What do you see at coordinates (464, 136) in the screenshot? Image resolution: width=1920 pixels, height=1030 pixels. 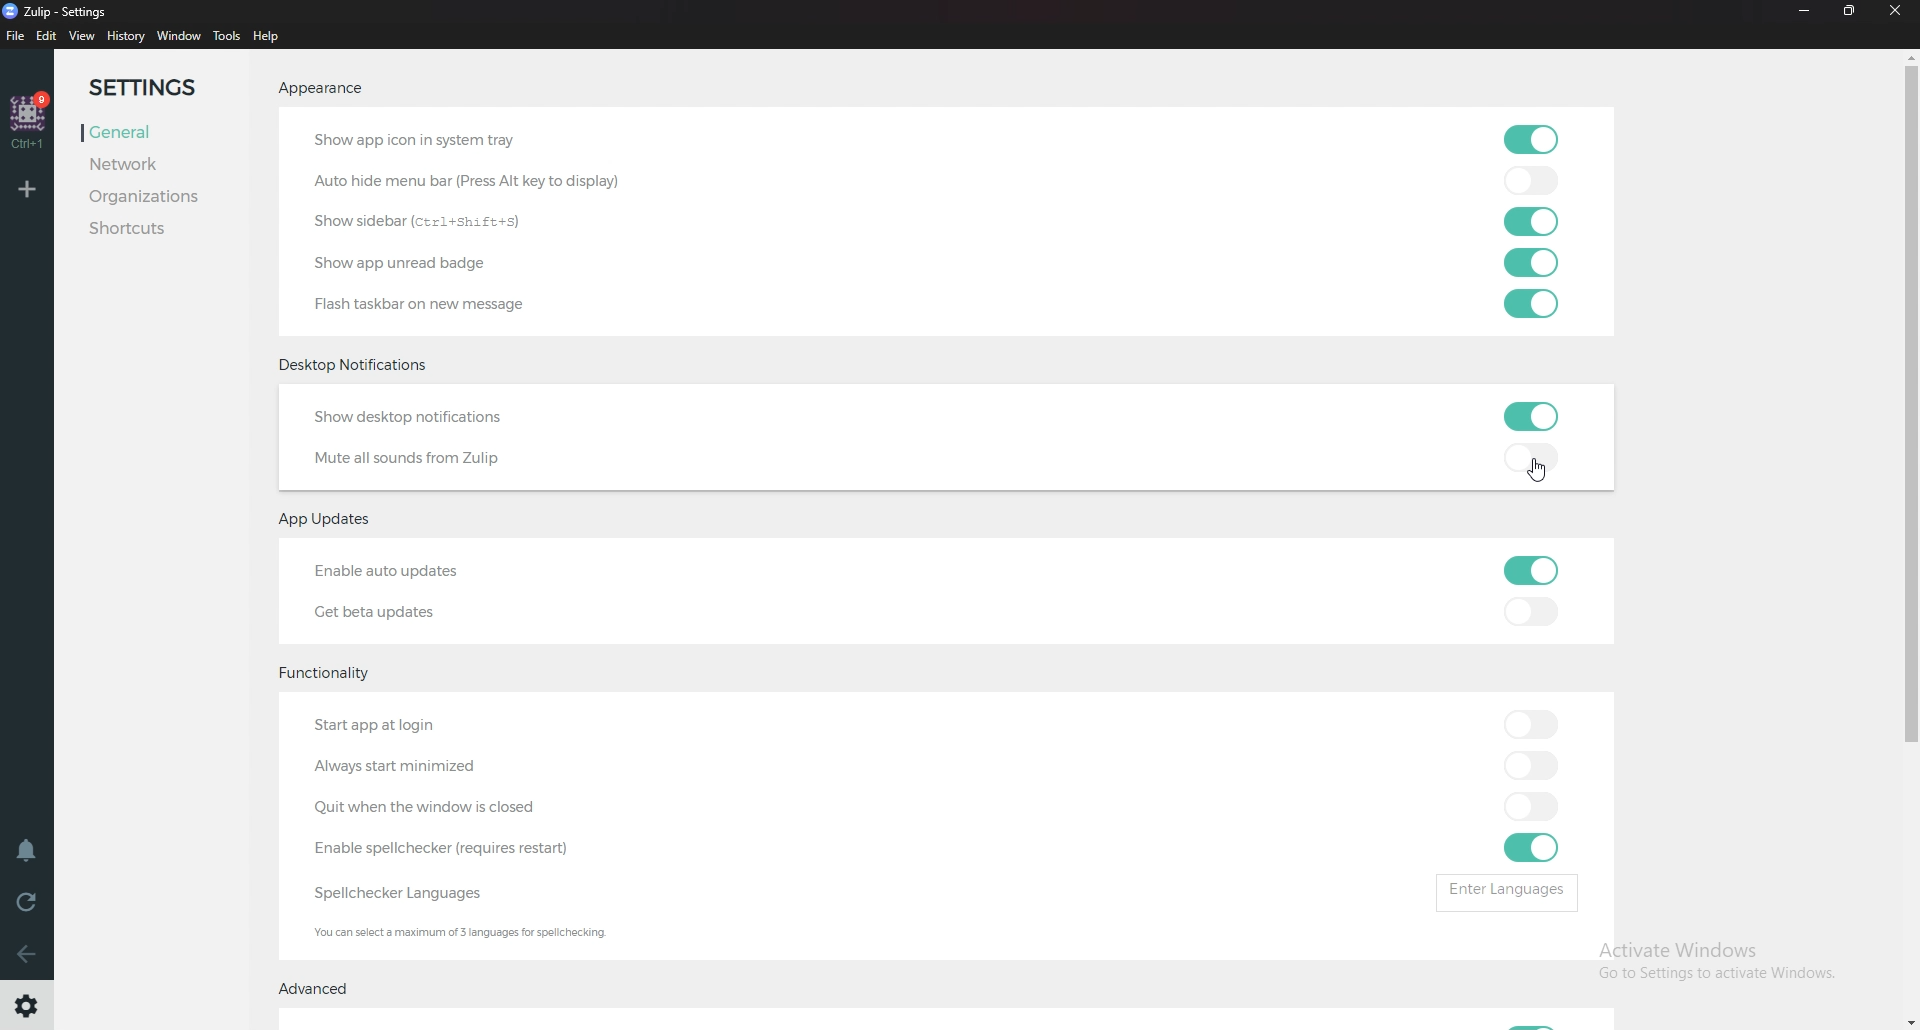 I see `Show app icon in system tray` at bounding box center [464, 136].